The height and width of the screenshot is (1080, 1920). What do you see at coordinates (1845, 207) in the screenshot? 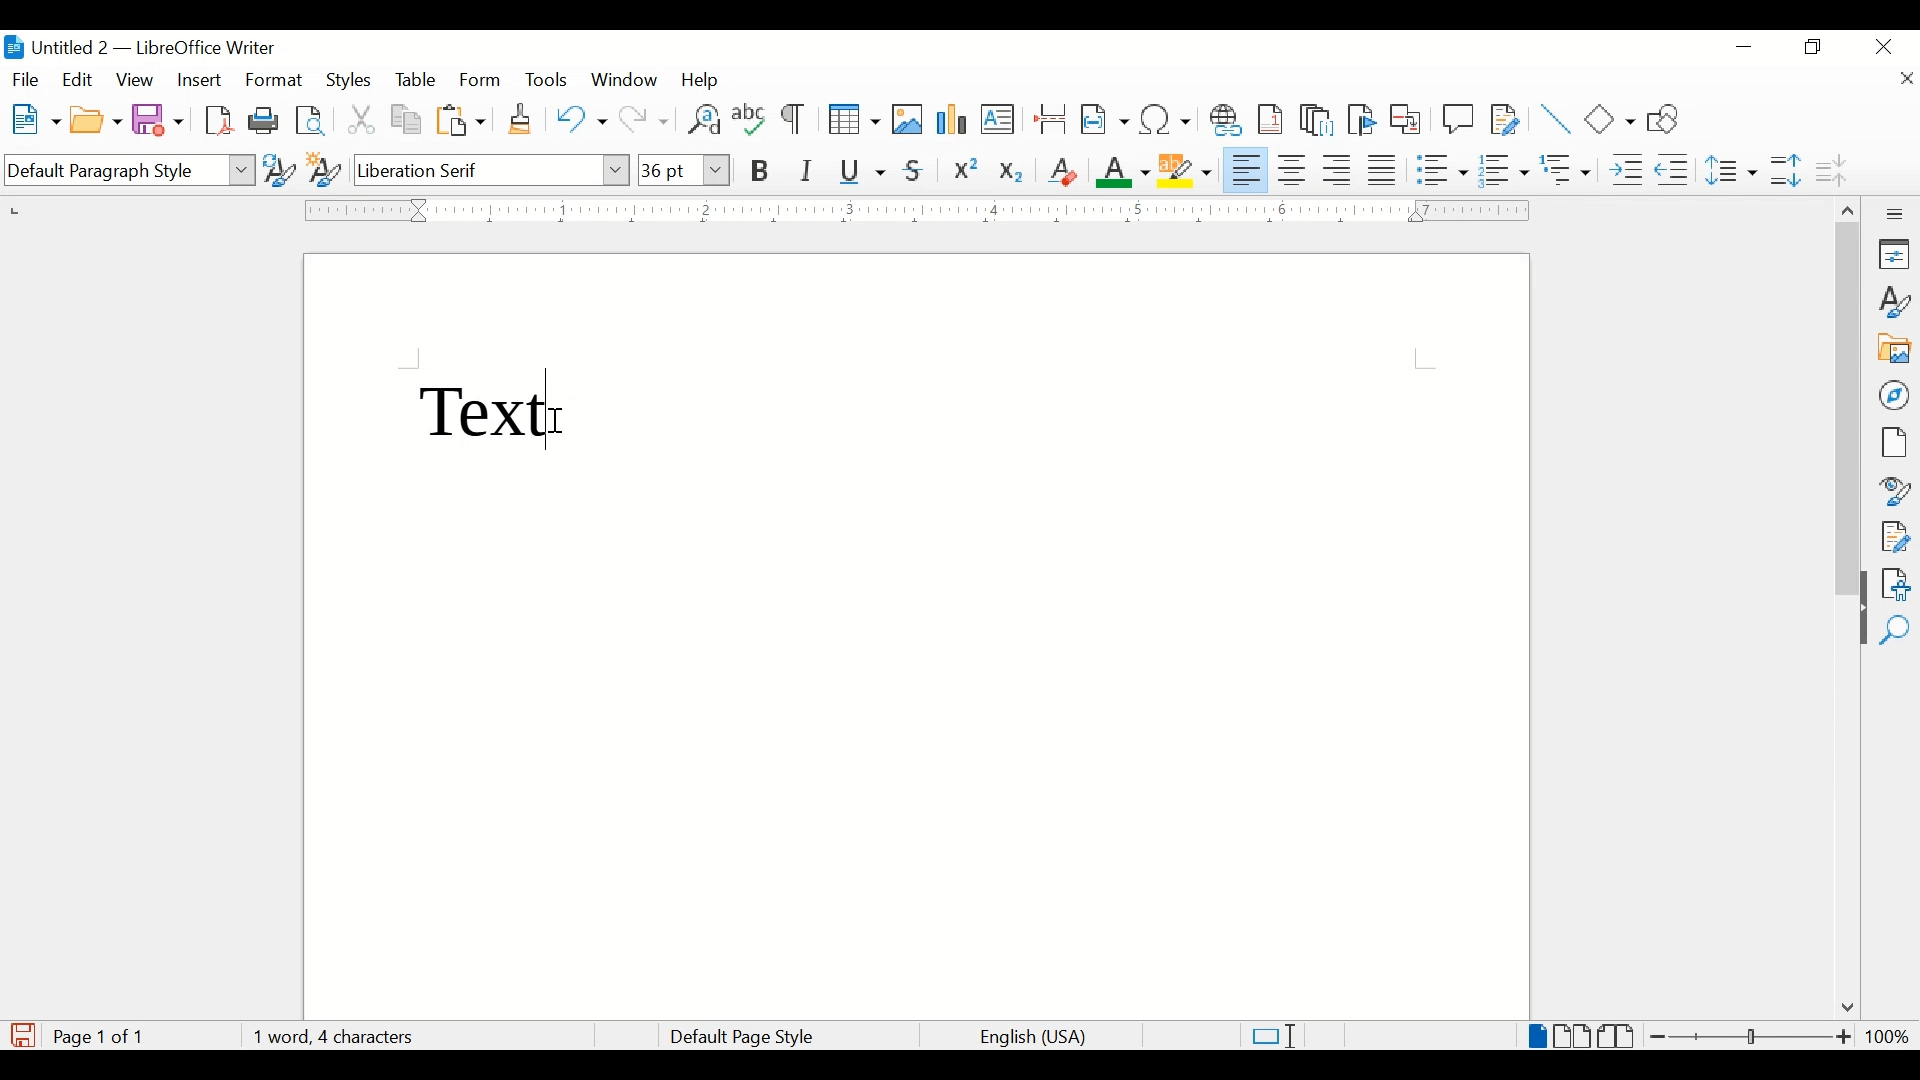
I see `scroll up arrow` at bounding box center [1845, 207].